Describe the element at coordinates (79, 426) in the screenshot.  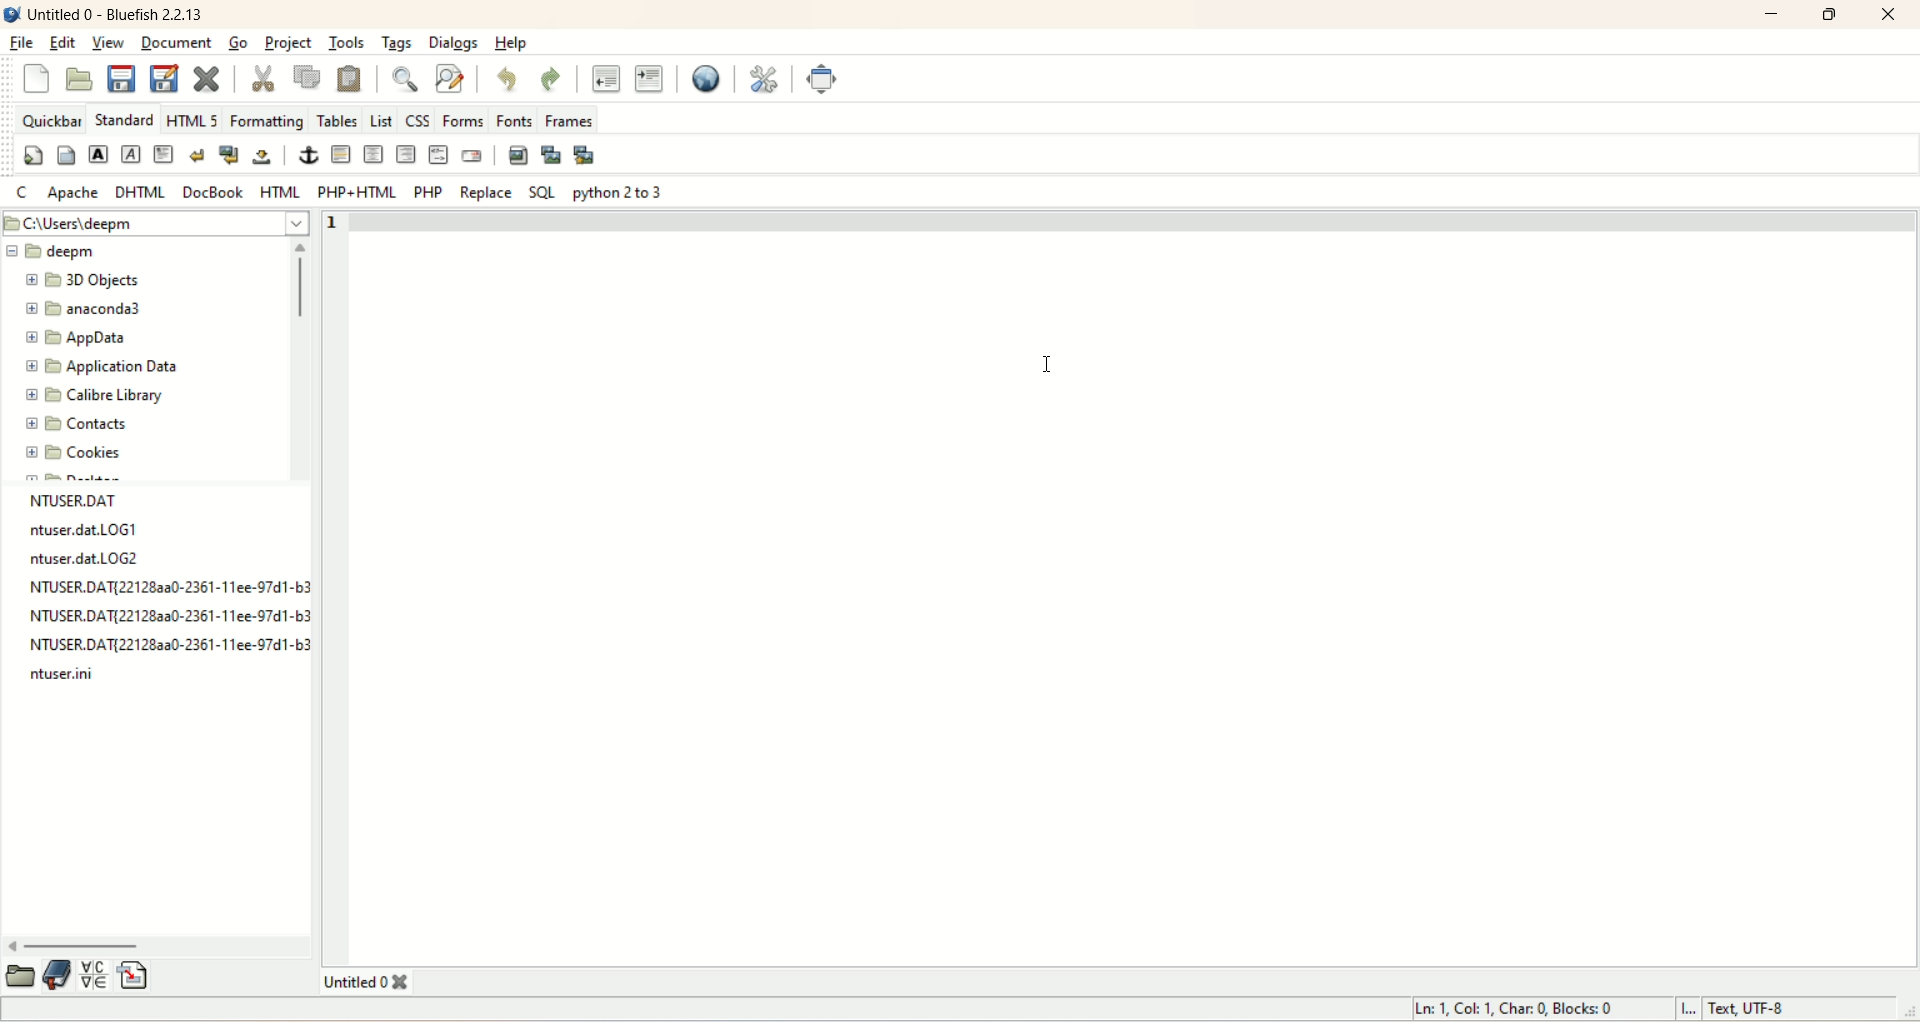
I see `contacts` at that location.